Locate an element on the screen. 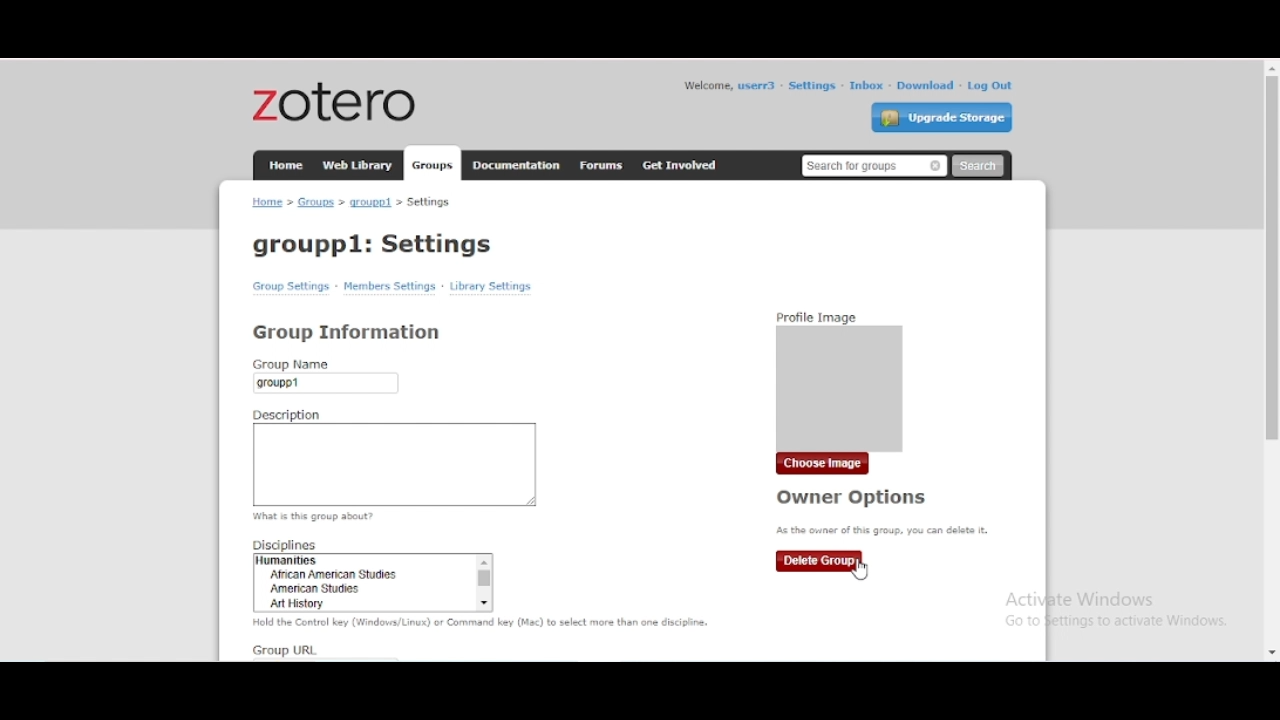 This screenshot has width=1280, height=720. delete group is located at coordinates (819, 562).